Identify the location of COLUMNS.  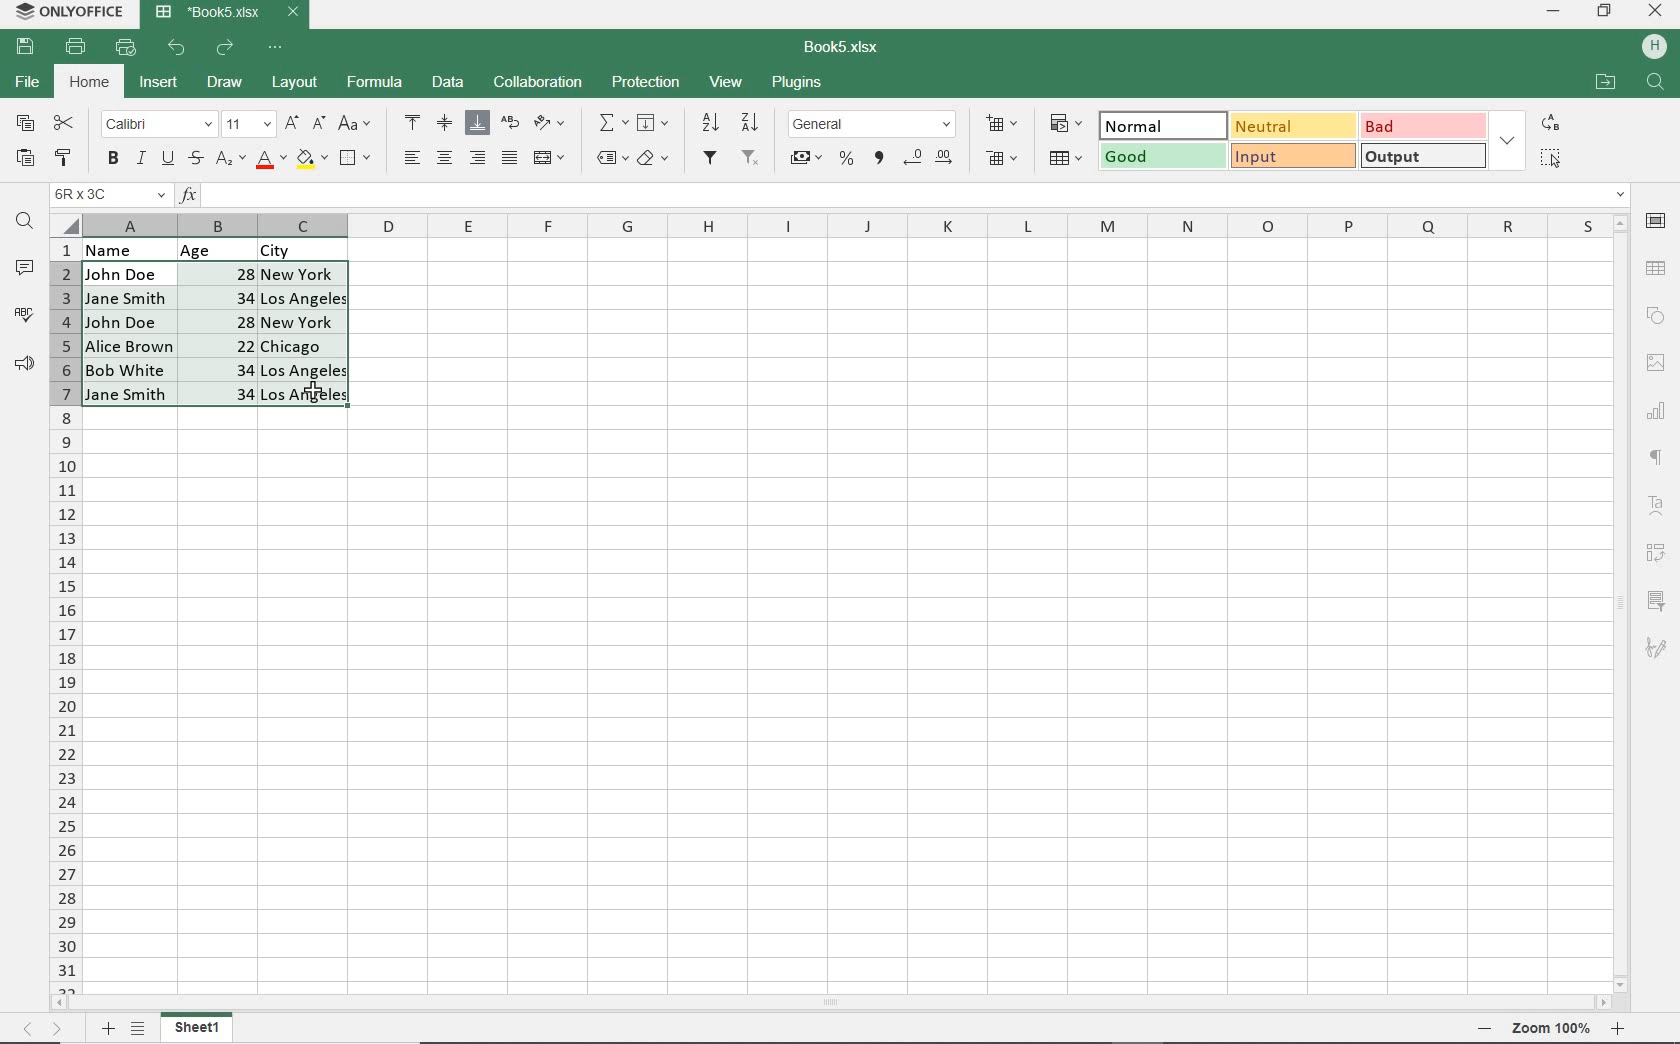
(843, 225).